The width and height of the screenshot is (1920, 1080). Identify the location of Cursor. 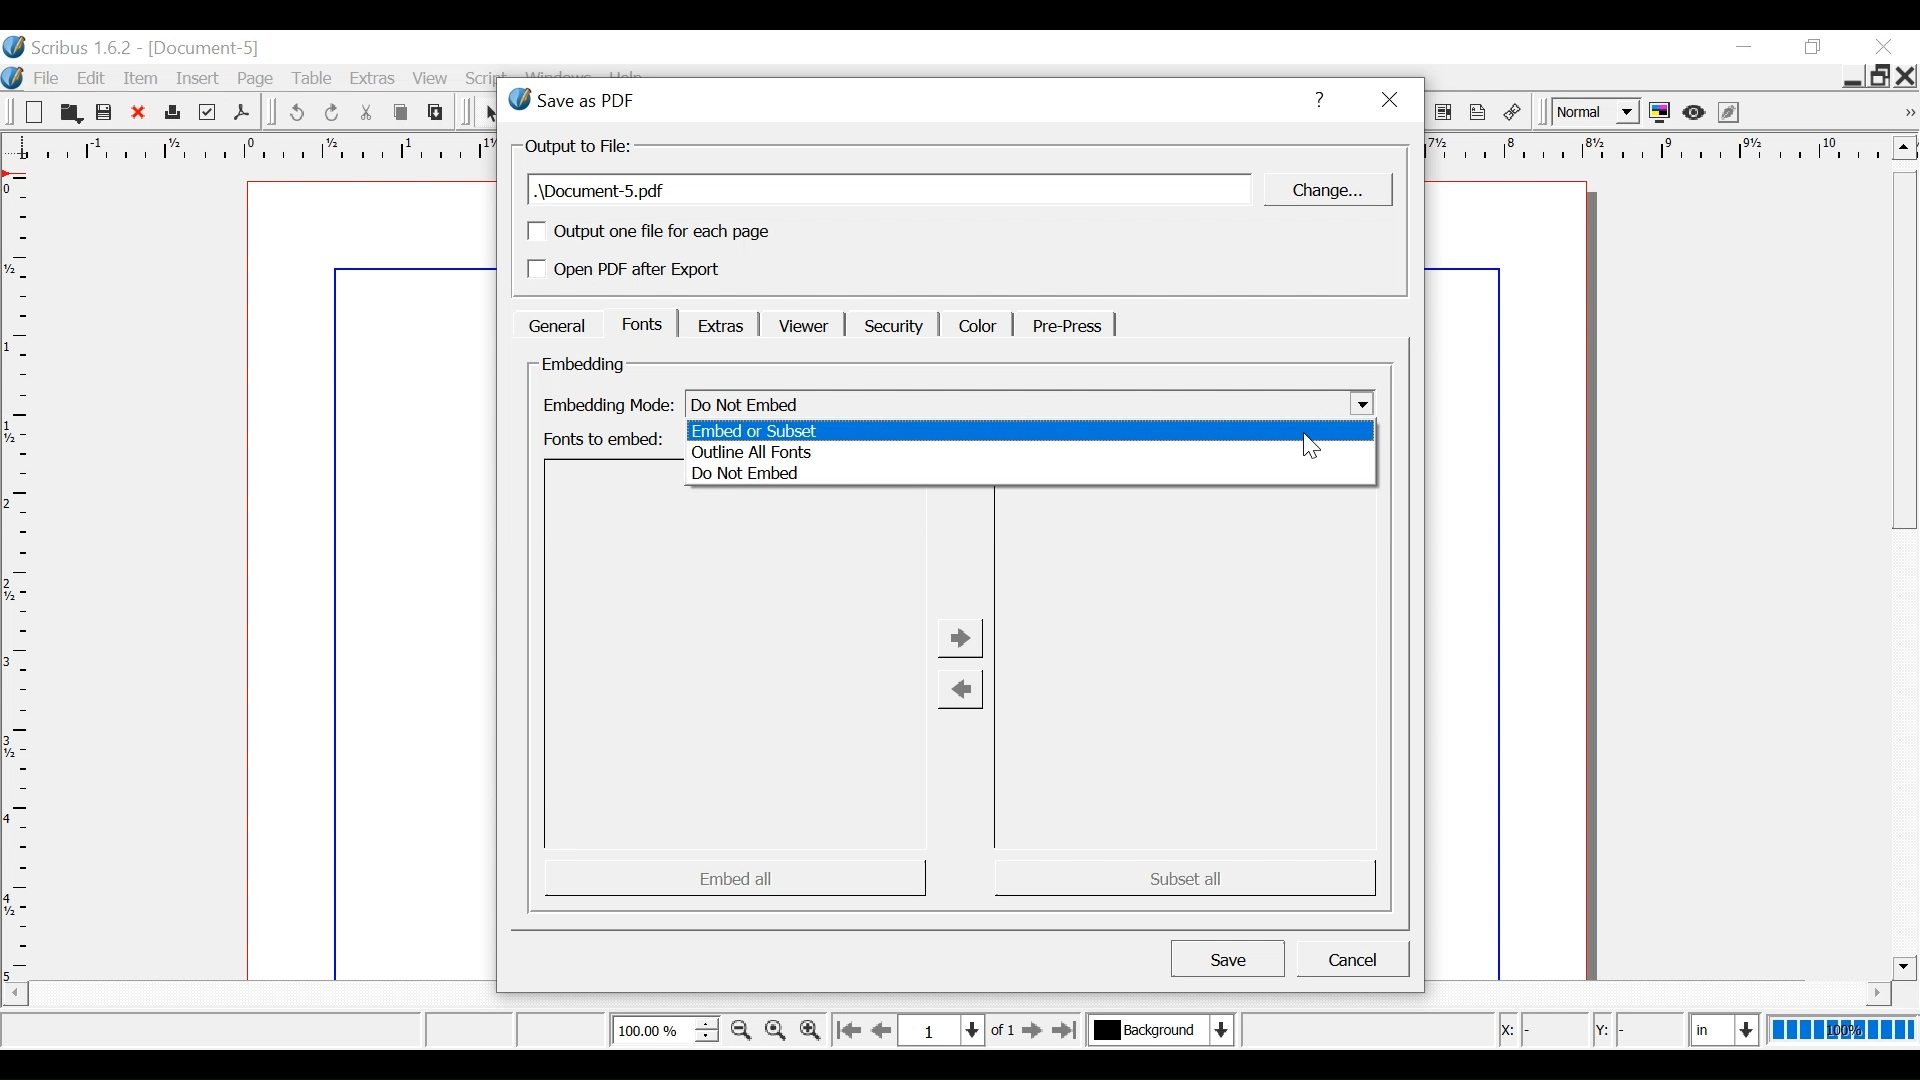
(1313, 448).